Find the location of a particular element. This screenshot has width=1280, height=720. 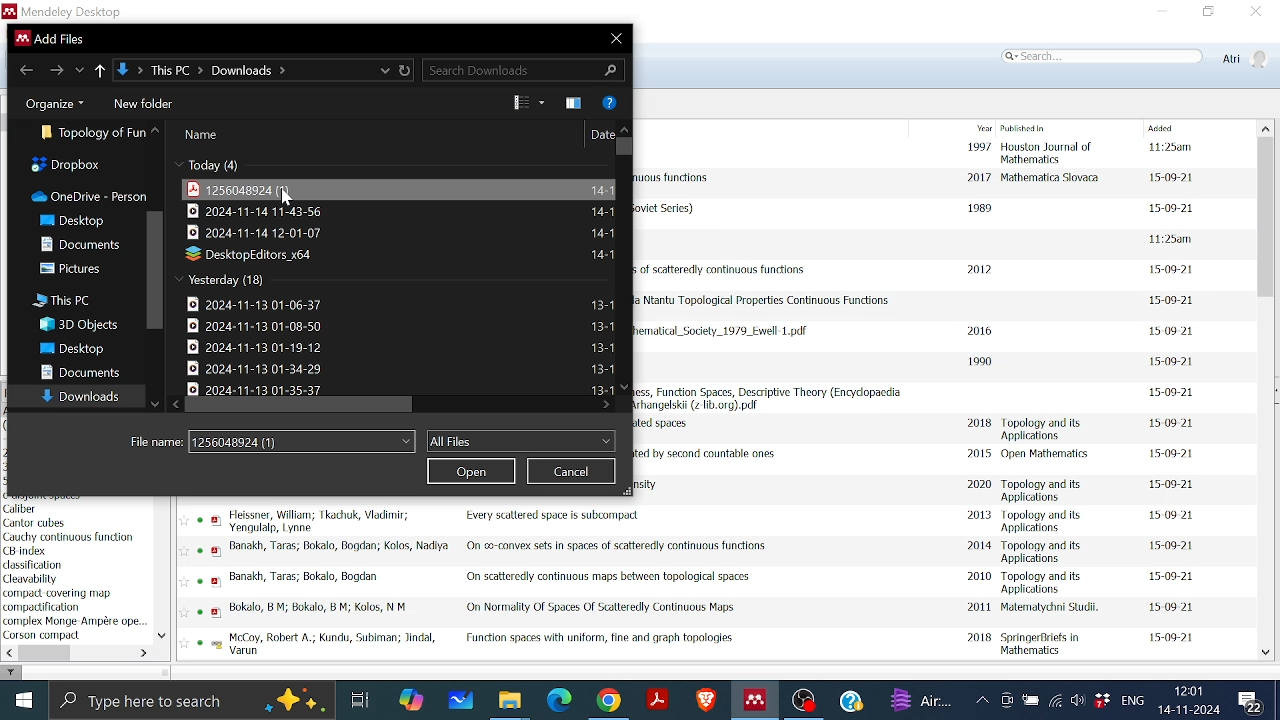

Published in is located at coordinates (1044, 453).